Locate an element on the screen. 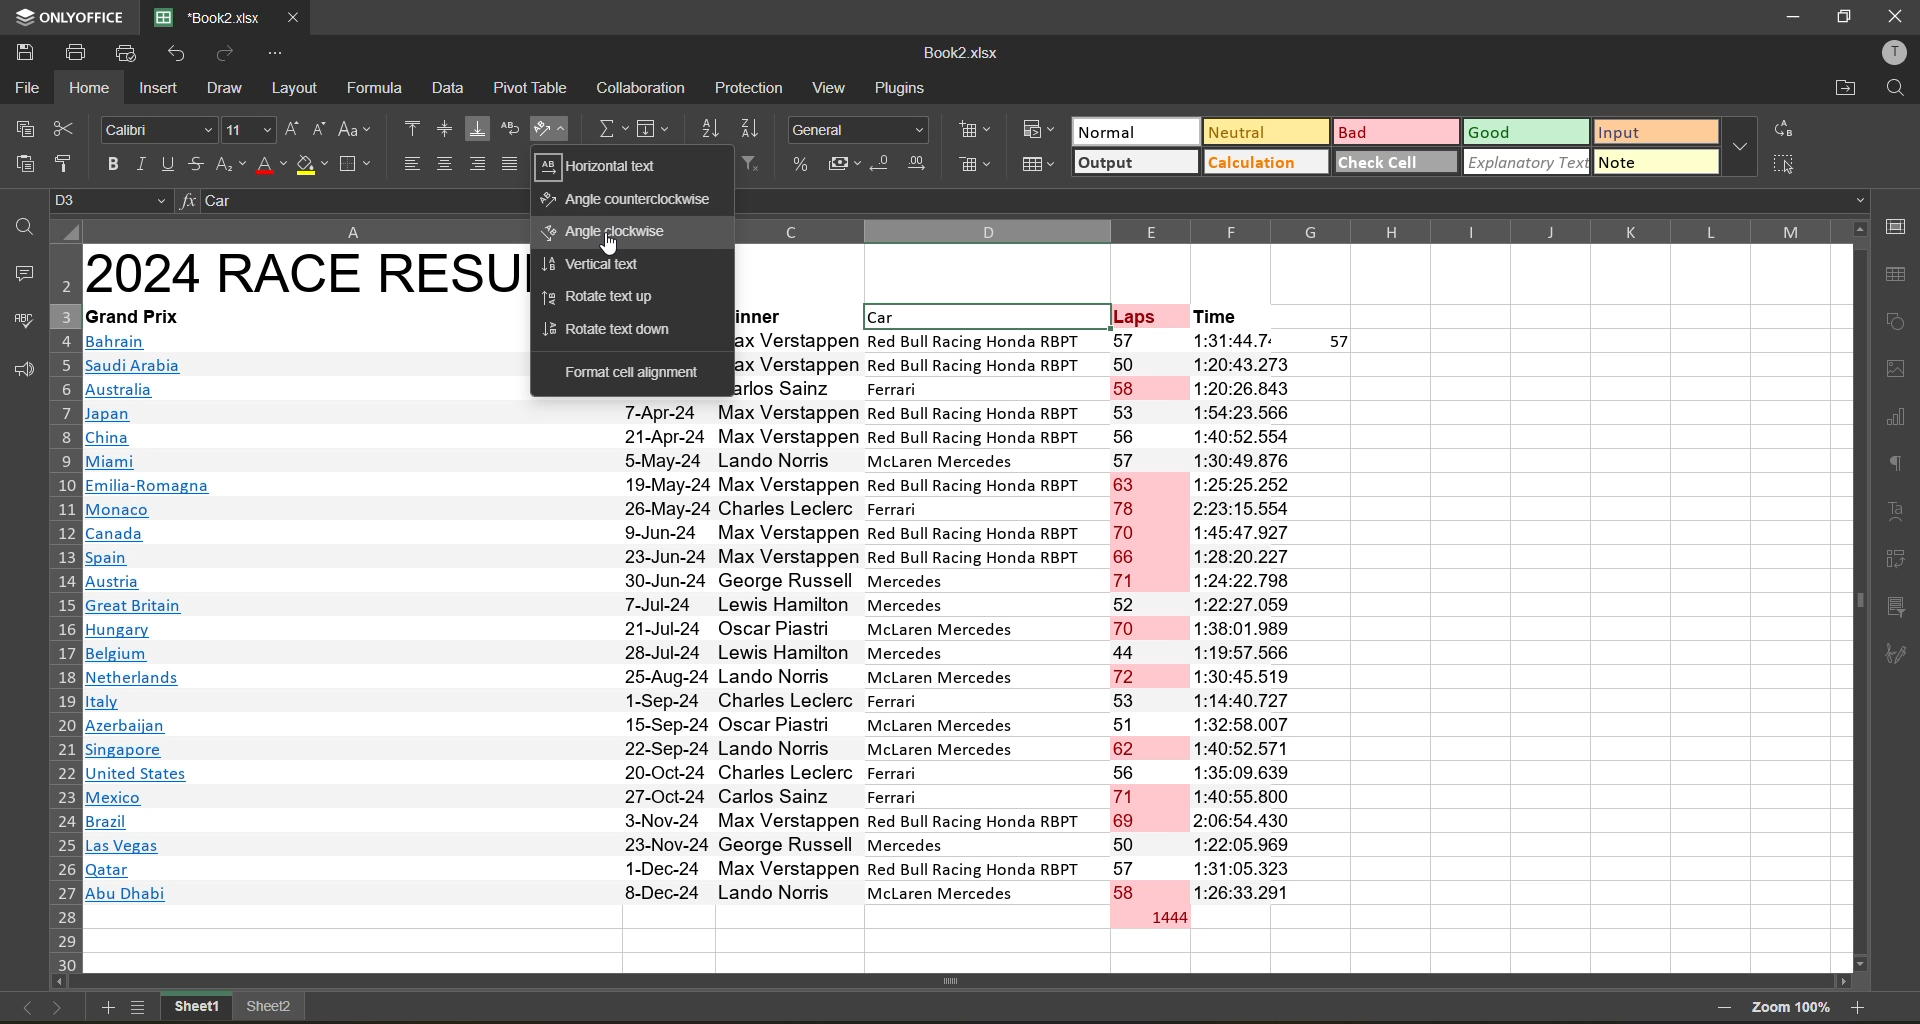  protection is located at coordinates (755, 87).